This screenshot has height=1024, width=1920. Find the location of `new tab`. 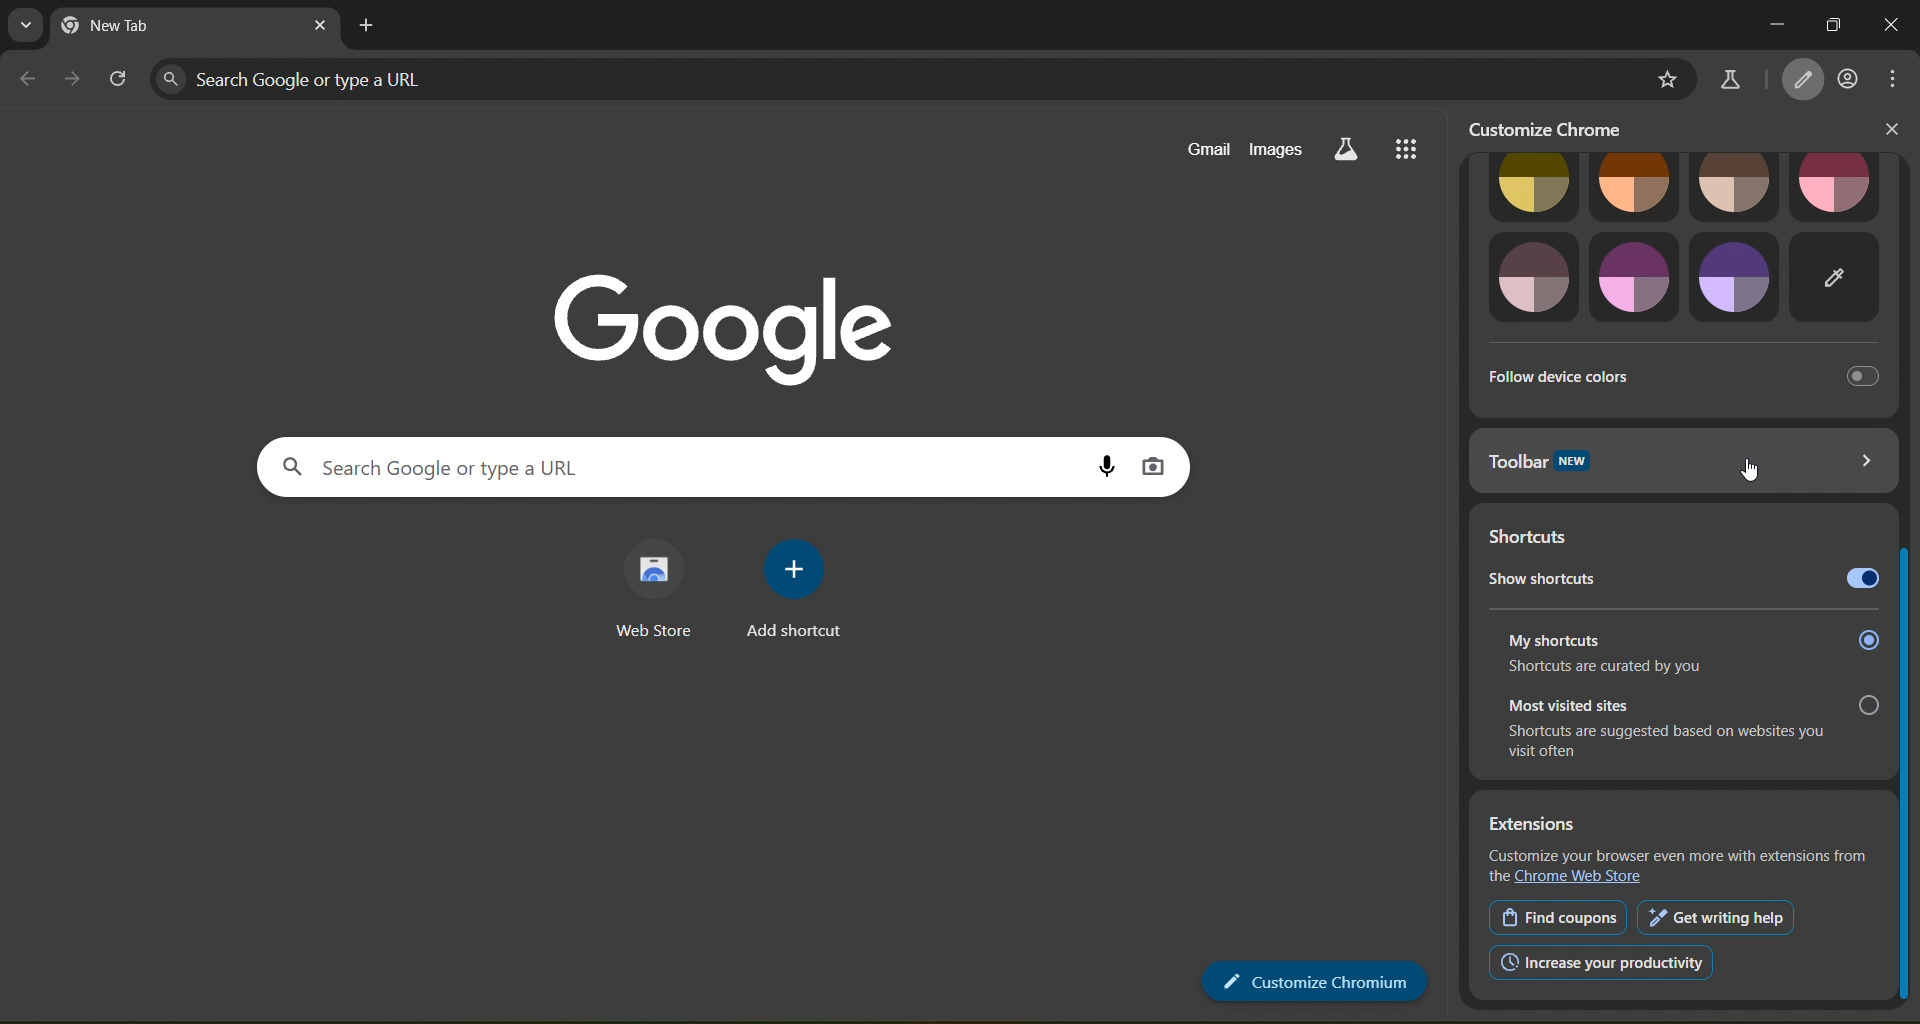

new tab is located at coordinates (370, 27).